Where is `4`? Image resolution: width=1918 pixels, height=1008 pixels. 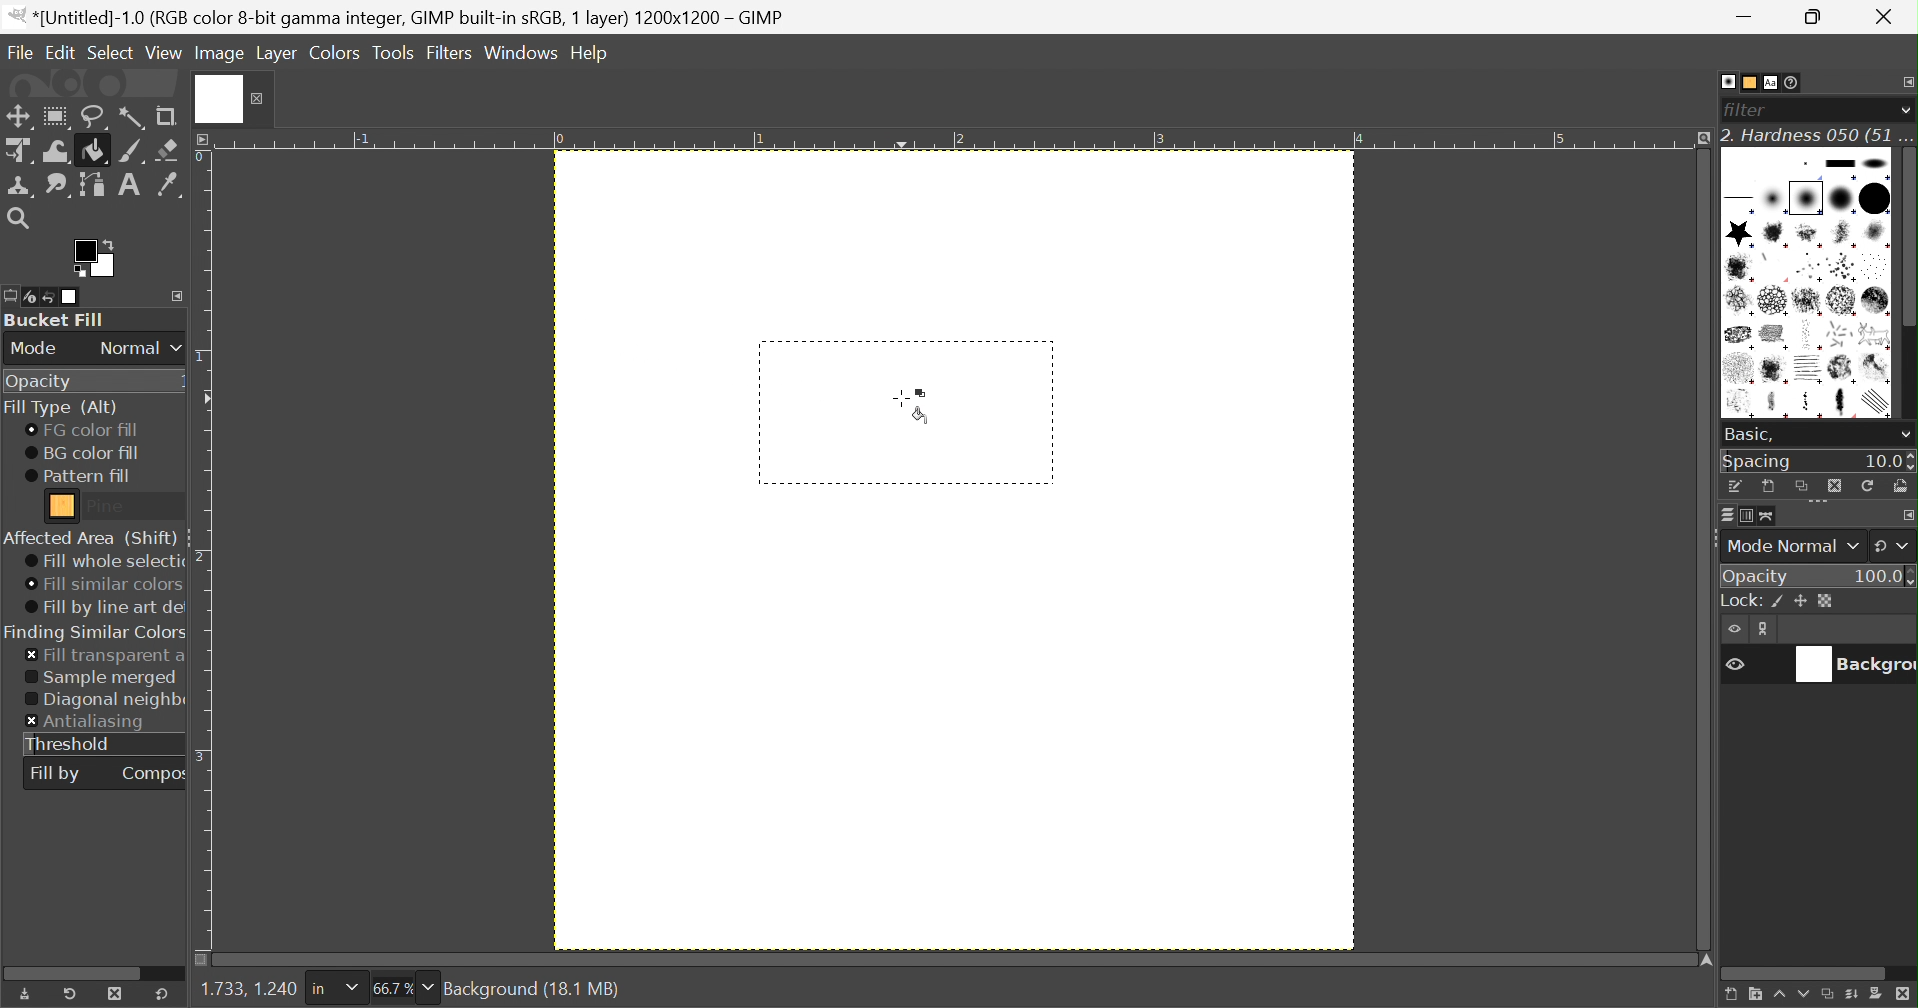
4 is located at coordinates (1359, 139).